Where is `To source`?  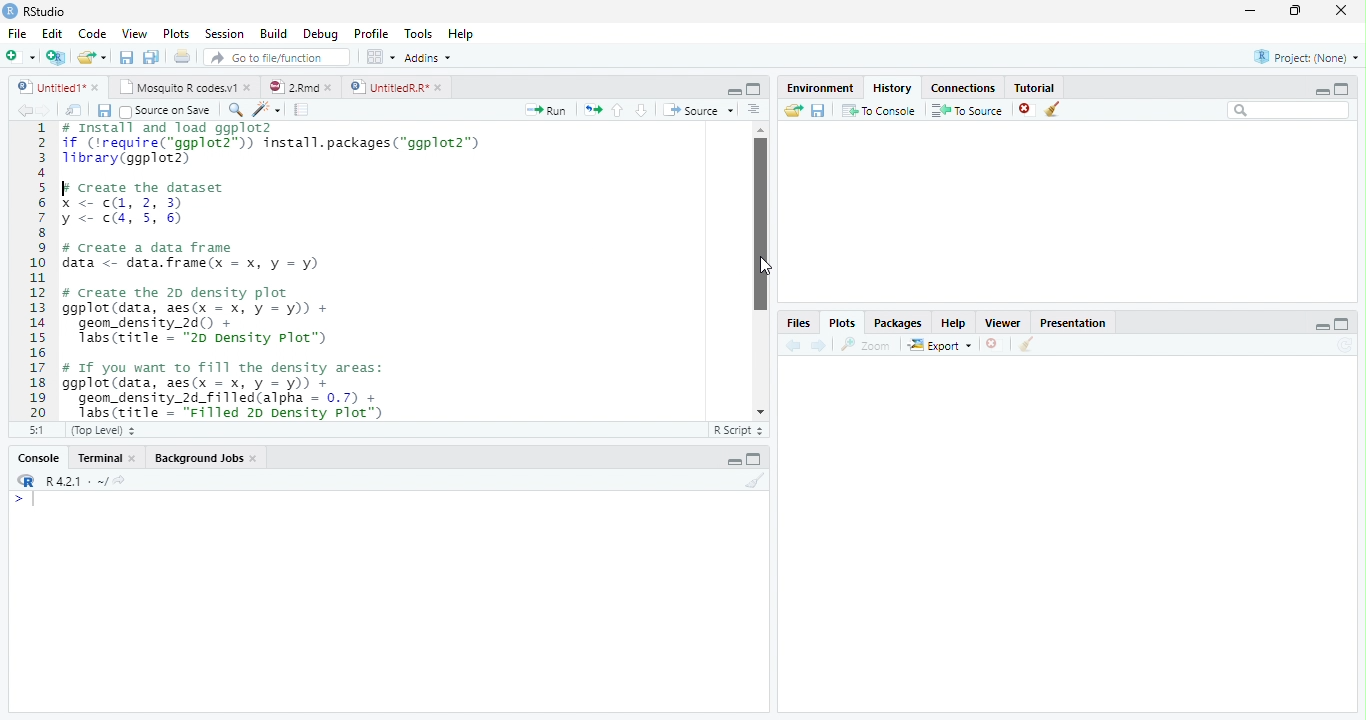
To source is located at coordinates (968, 111).